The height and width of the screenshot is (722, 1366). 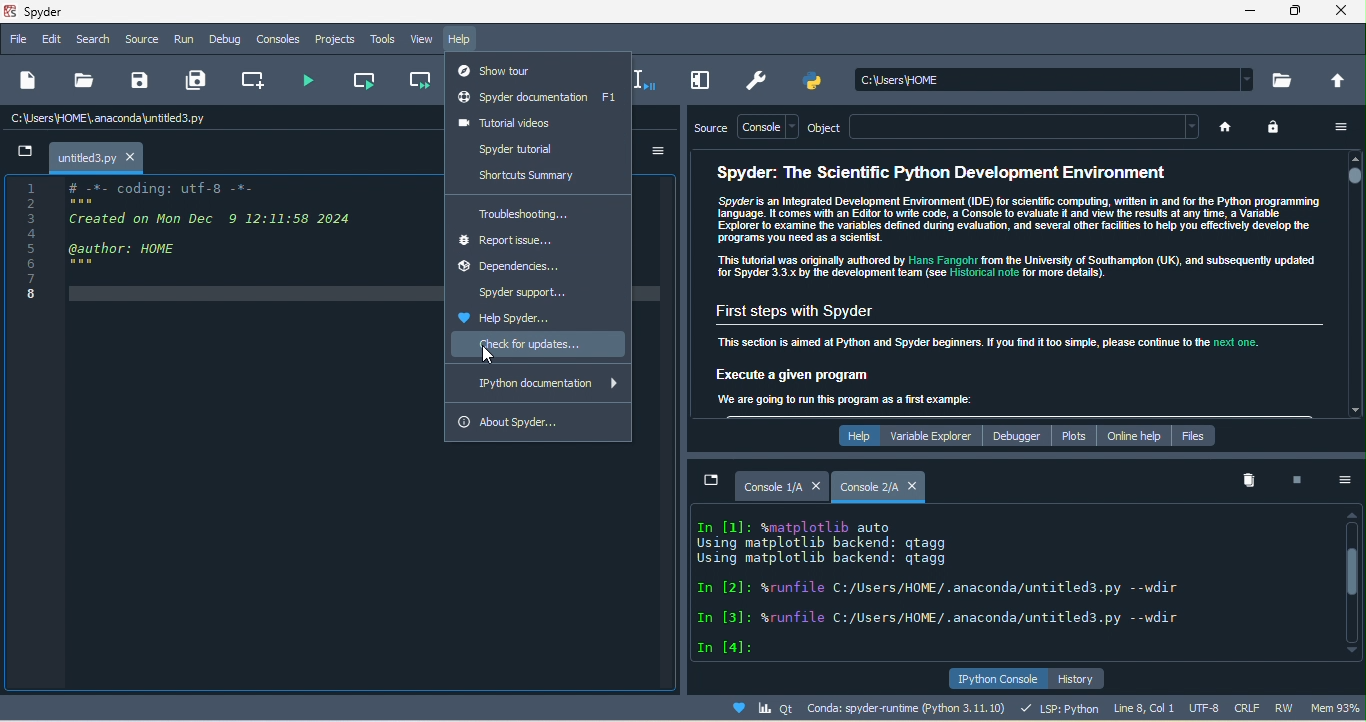 I want to click on save all, so click(x=202, y=81).